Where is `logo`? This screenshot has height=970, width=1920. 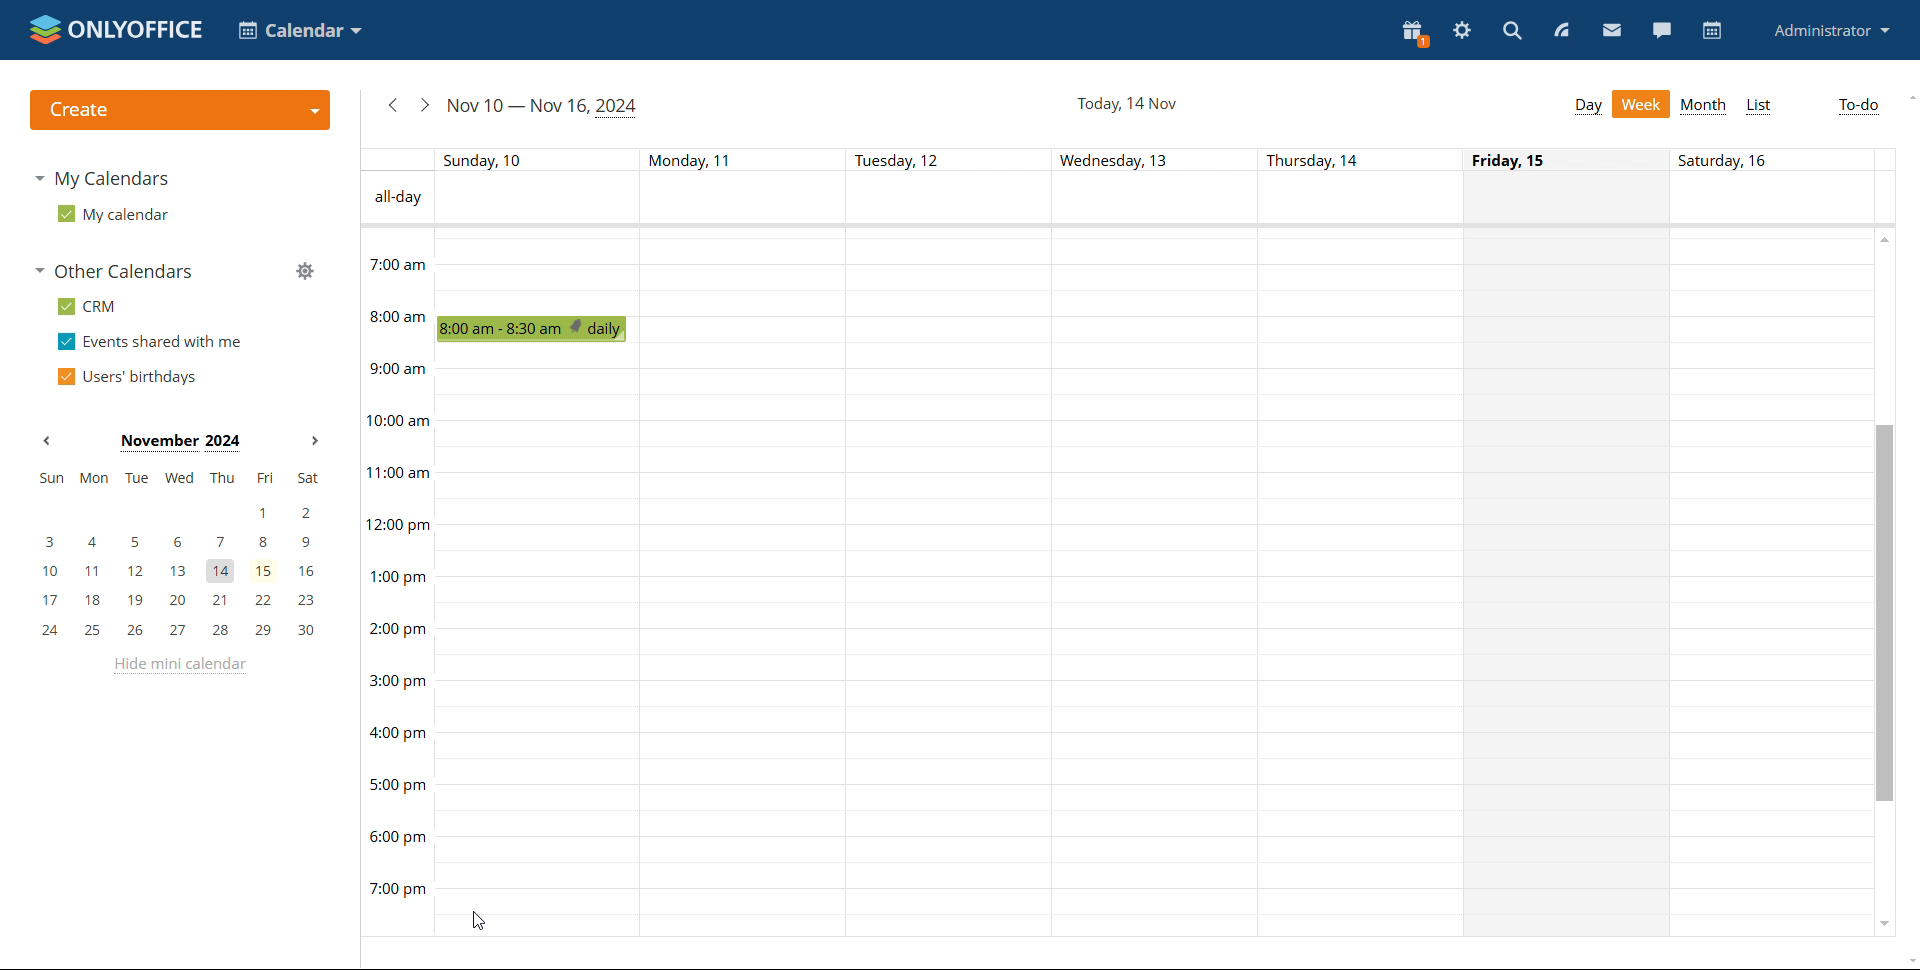 logo is located at coordinates (116, 29).